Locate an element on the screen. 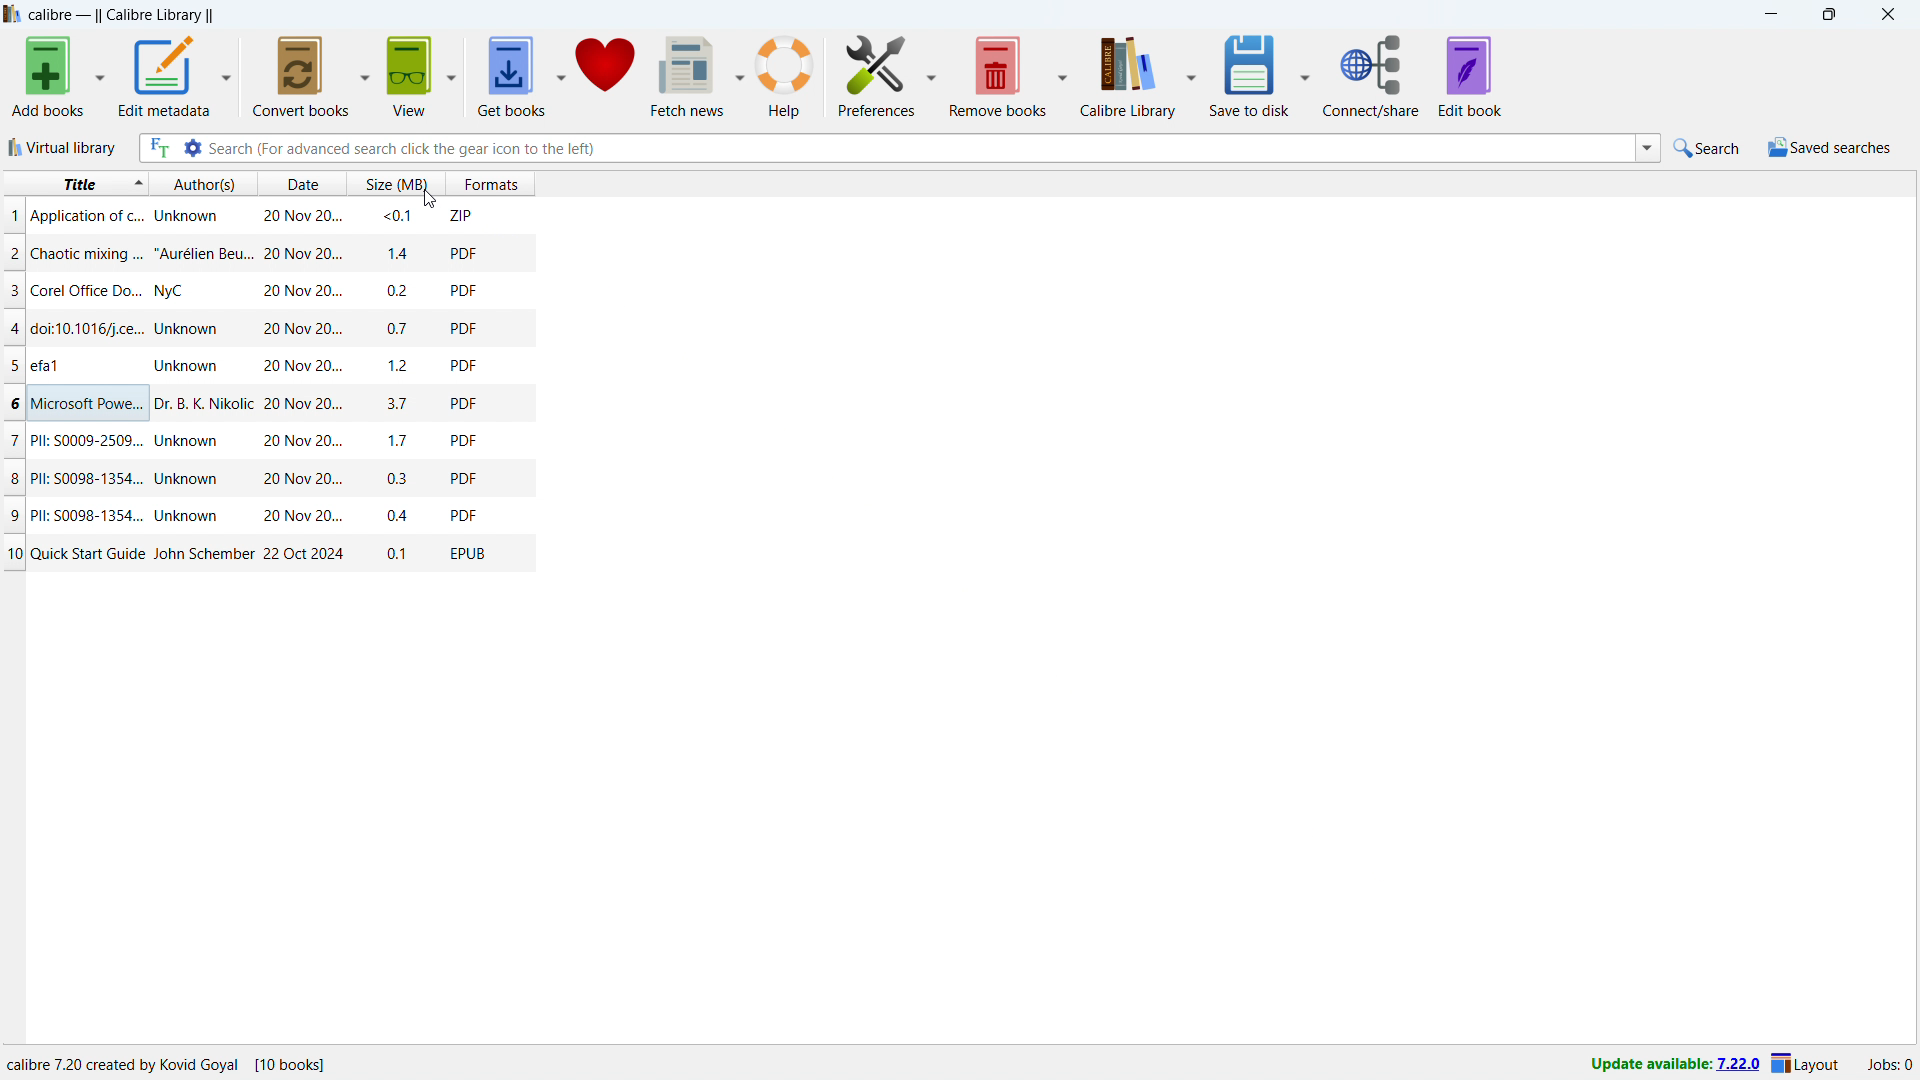 The image size is (1920, 1080). Layout is located at coordinates (1806, 1063).